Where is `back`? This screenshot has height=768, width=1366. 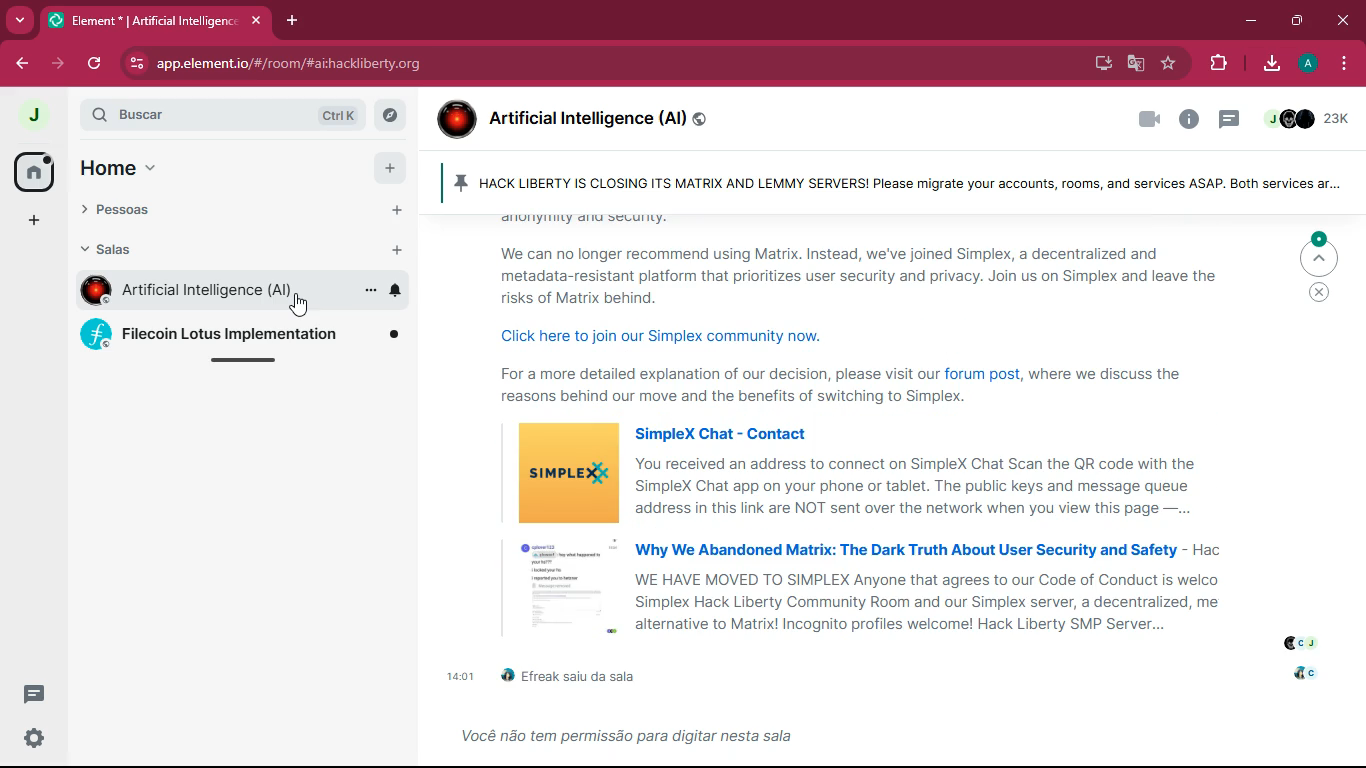 back is located at coordinates (16, 63).